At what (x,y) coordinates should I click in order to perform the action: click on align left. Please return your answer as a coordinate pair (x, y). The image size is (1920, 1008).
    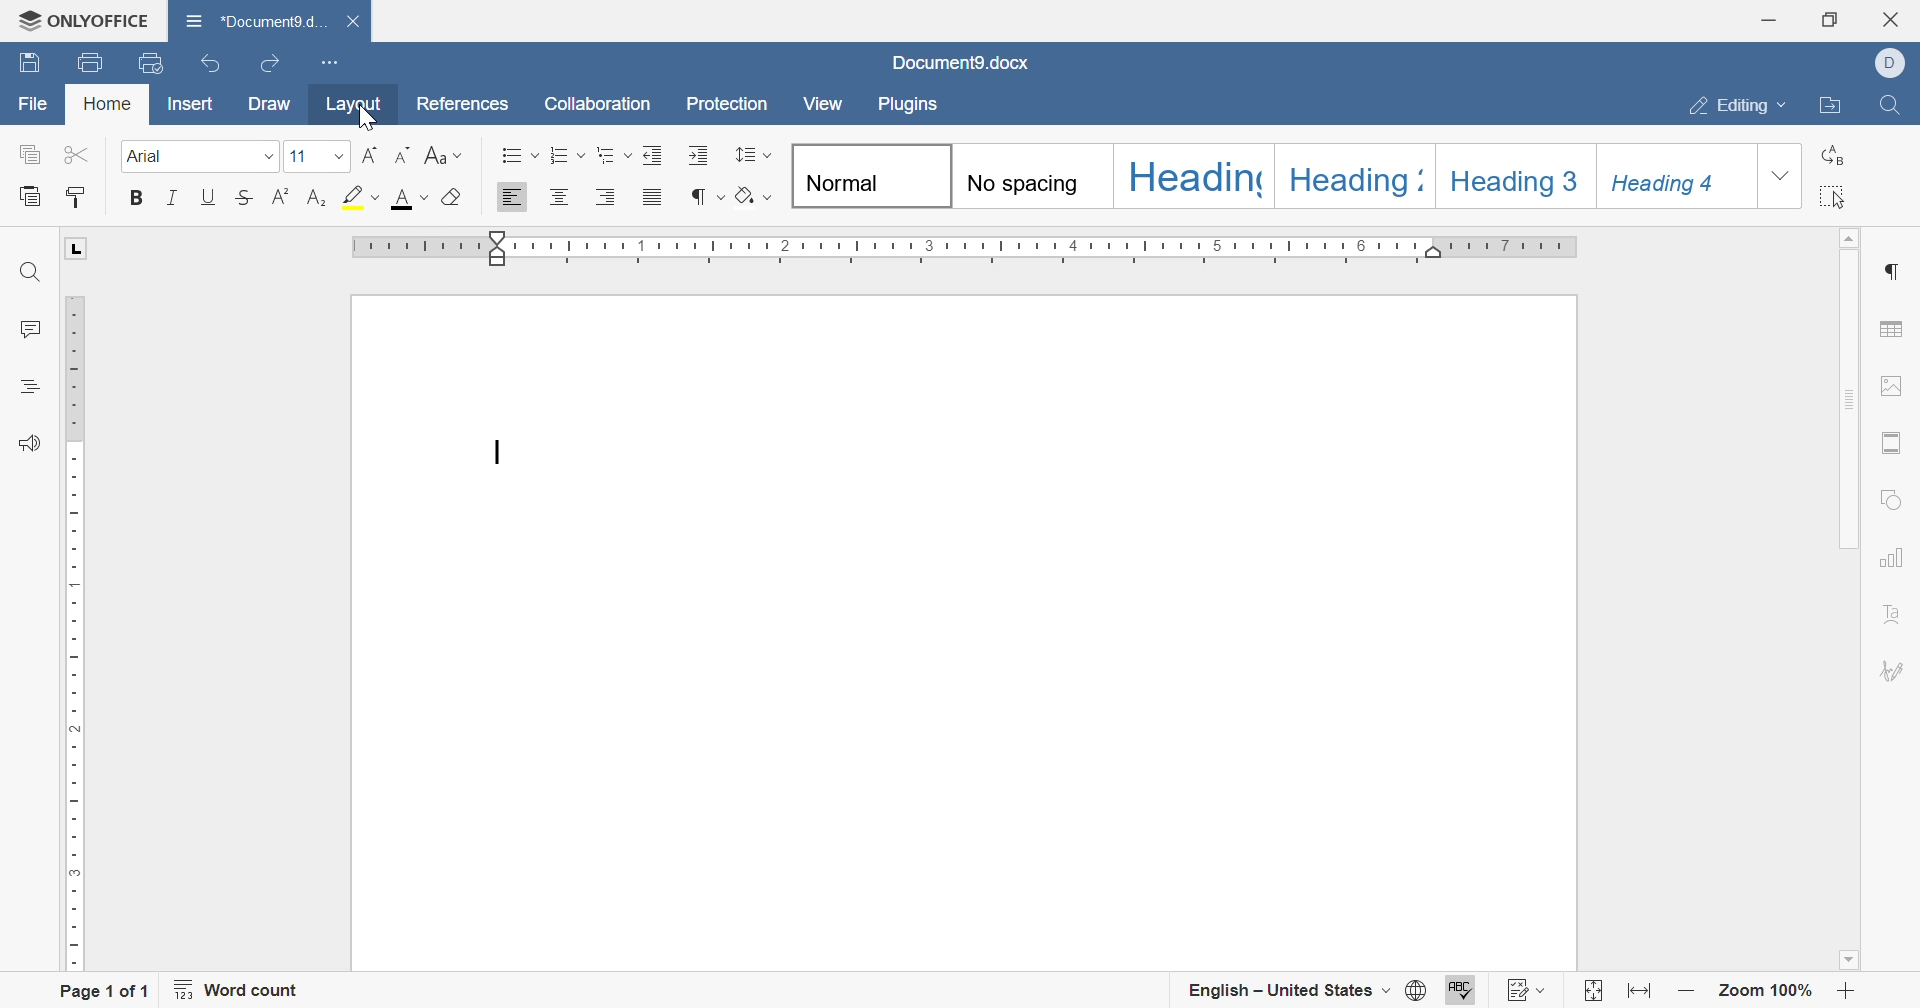
    Looking at the image, I should click on (519, 196).